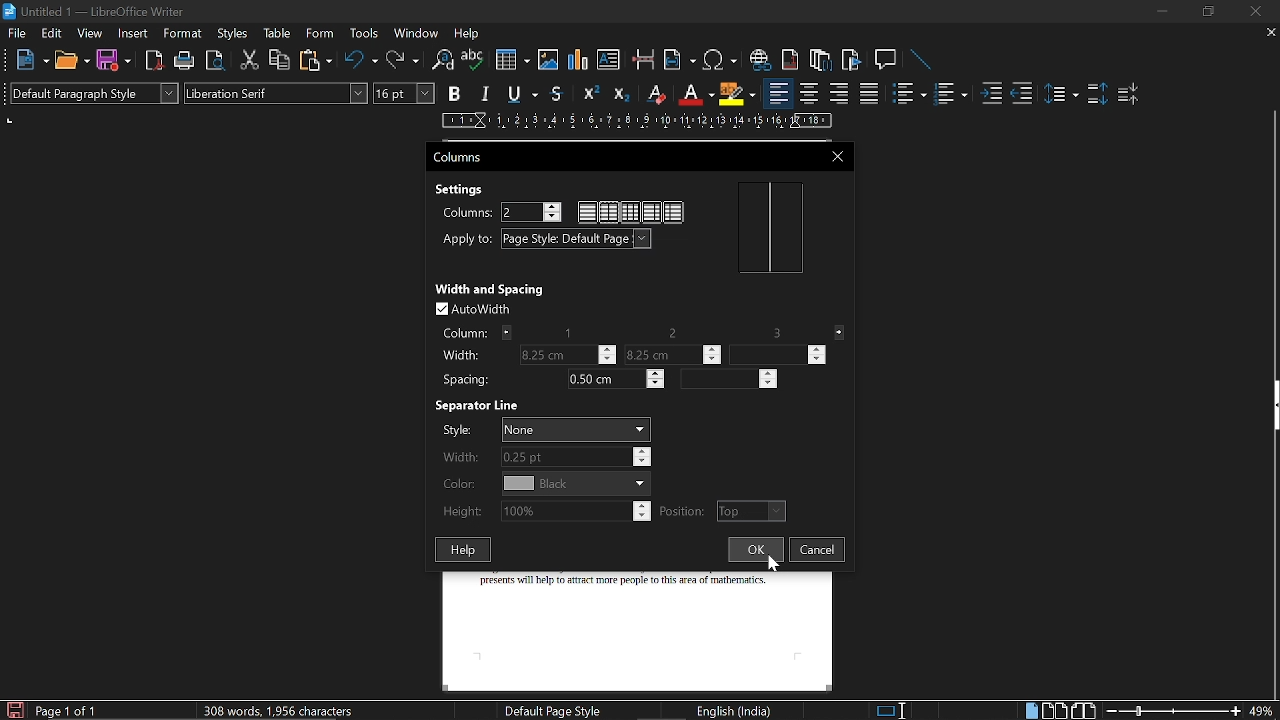 Image resolution: width=1280 pixels, height=720 pixels. What do you see at coordinates (820, 552) in the screenshot?
I see `Cancel` at bounding box center [820, 552].